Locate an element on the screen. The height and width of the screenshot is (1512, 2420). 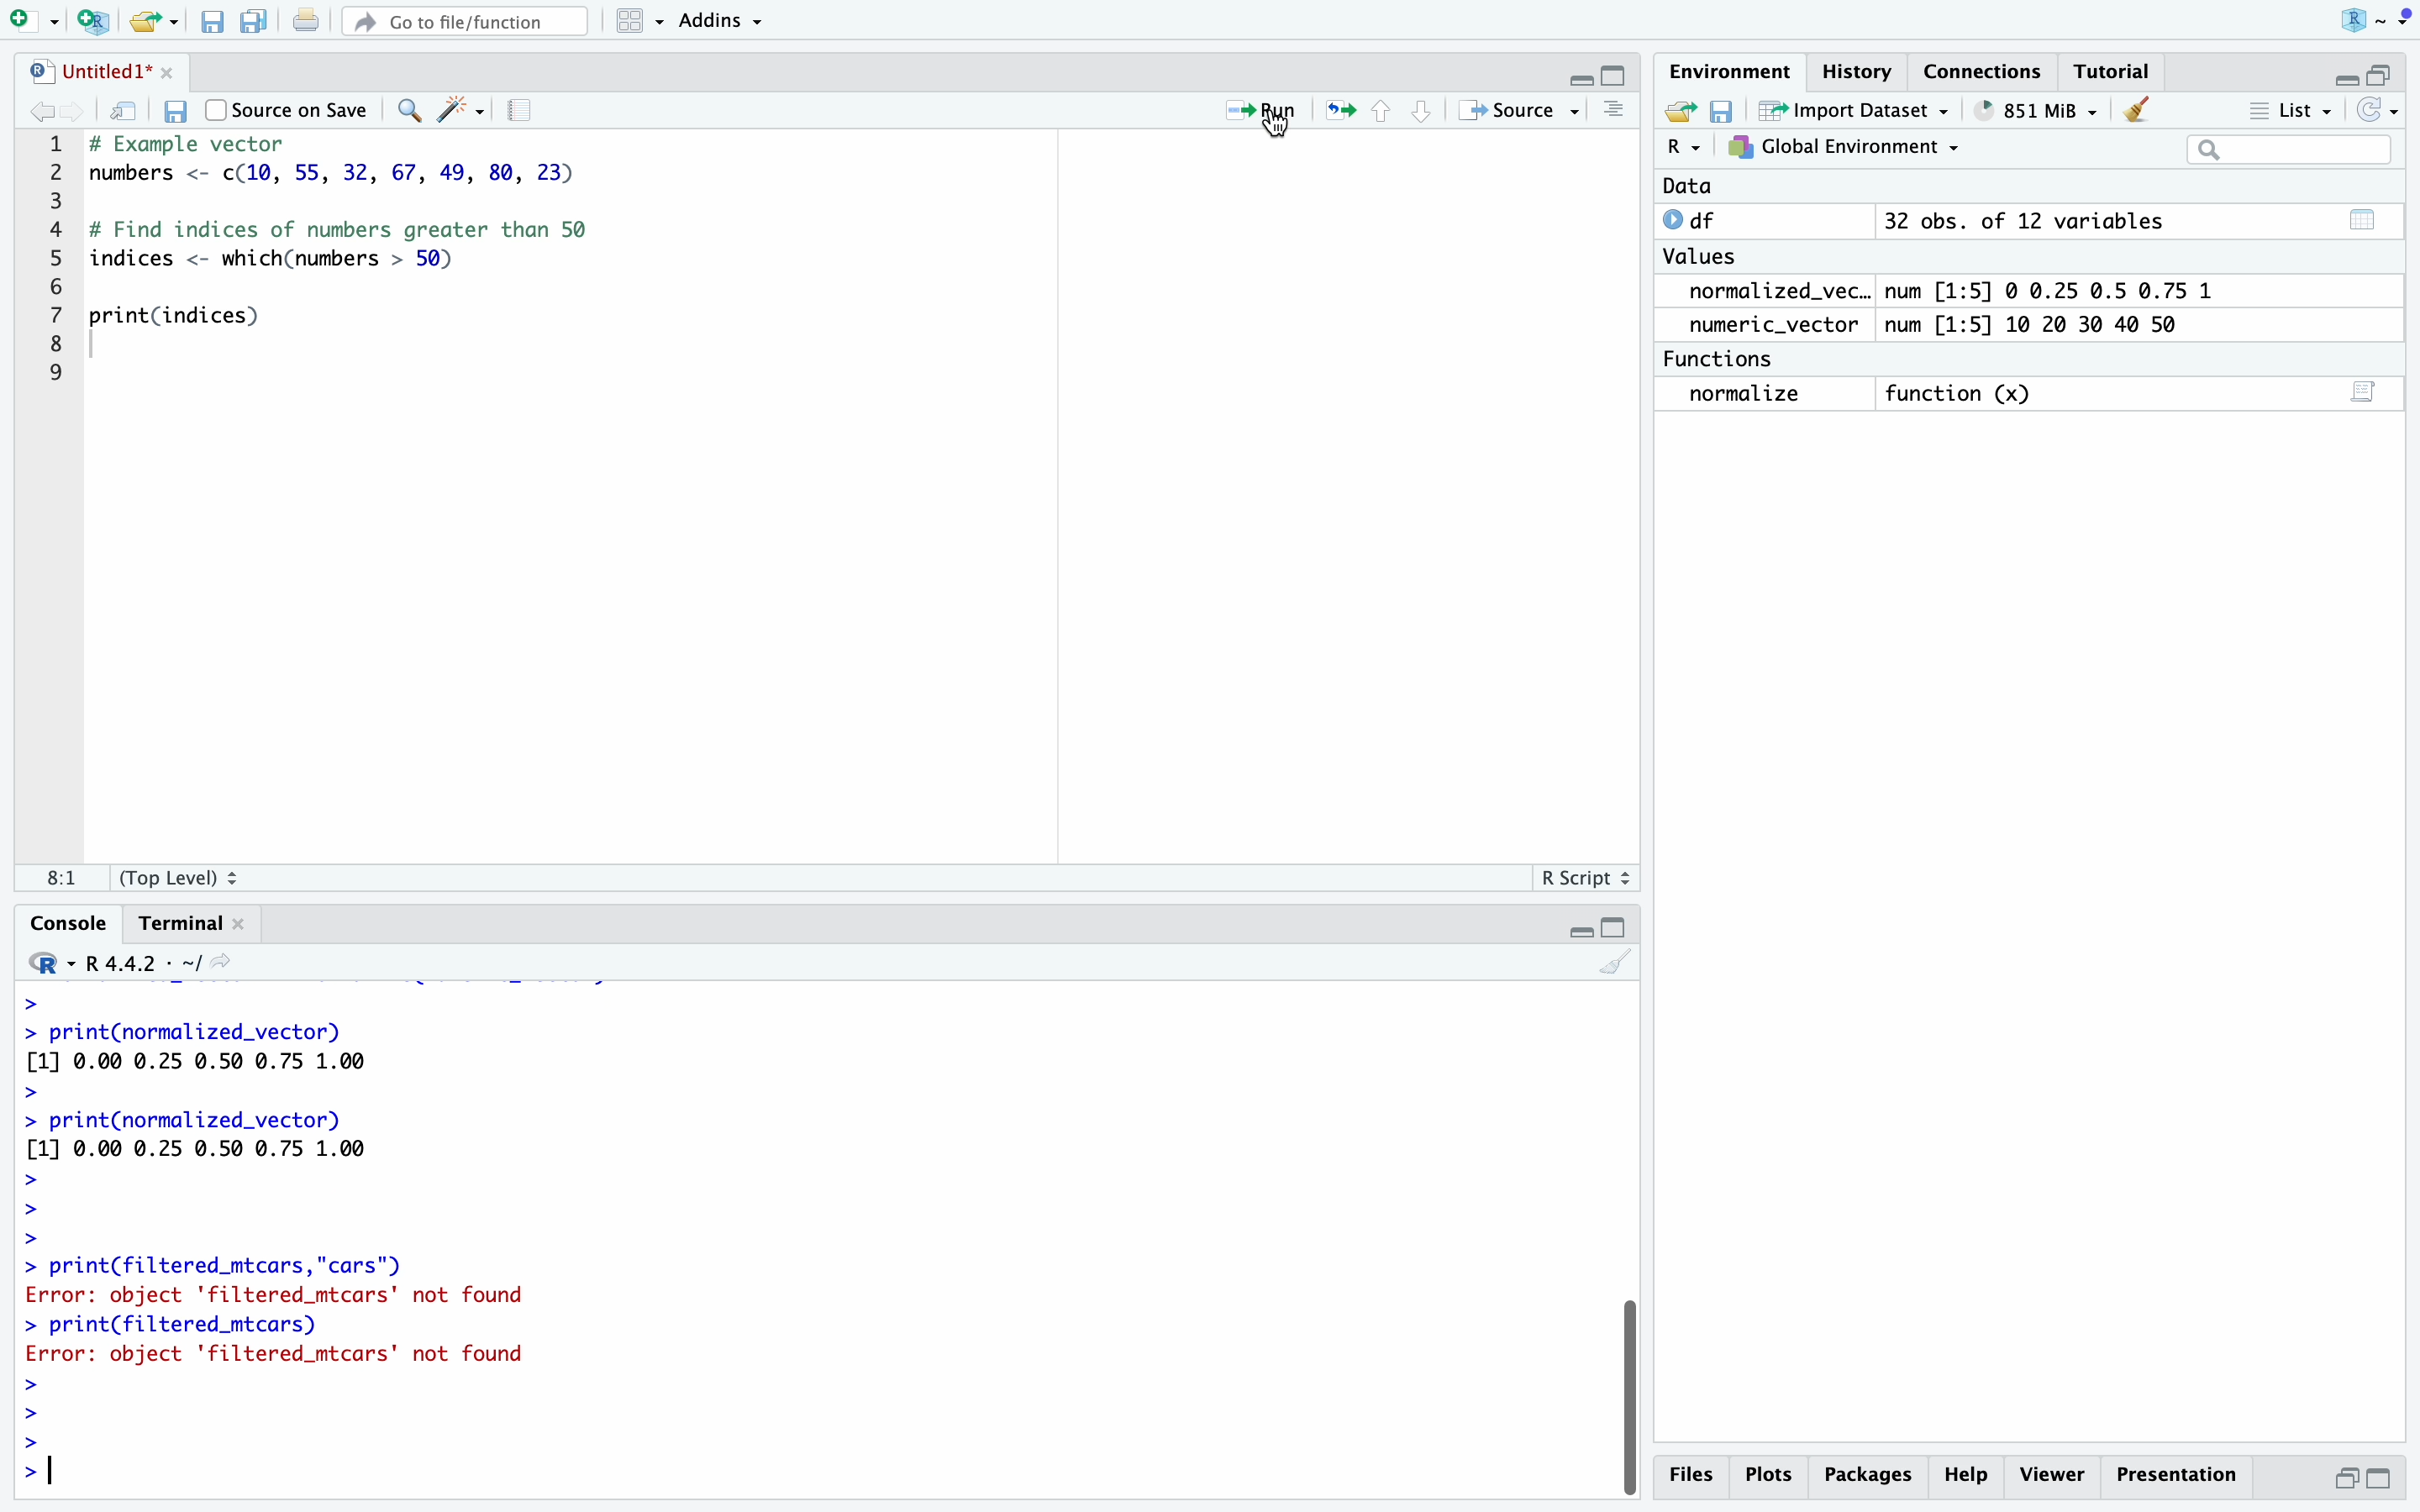
new project is located at coordinates (88, 19).